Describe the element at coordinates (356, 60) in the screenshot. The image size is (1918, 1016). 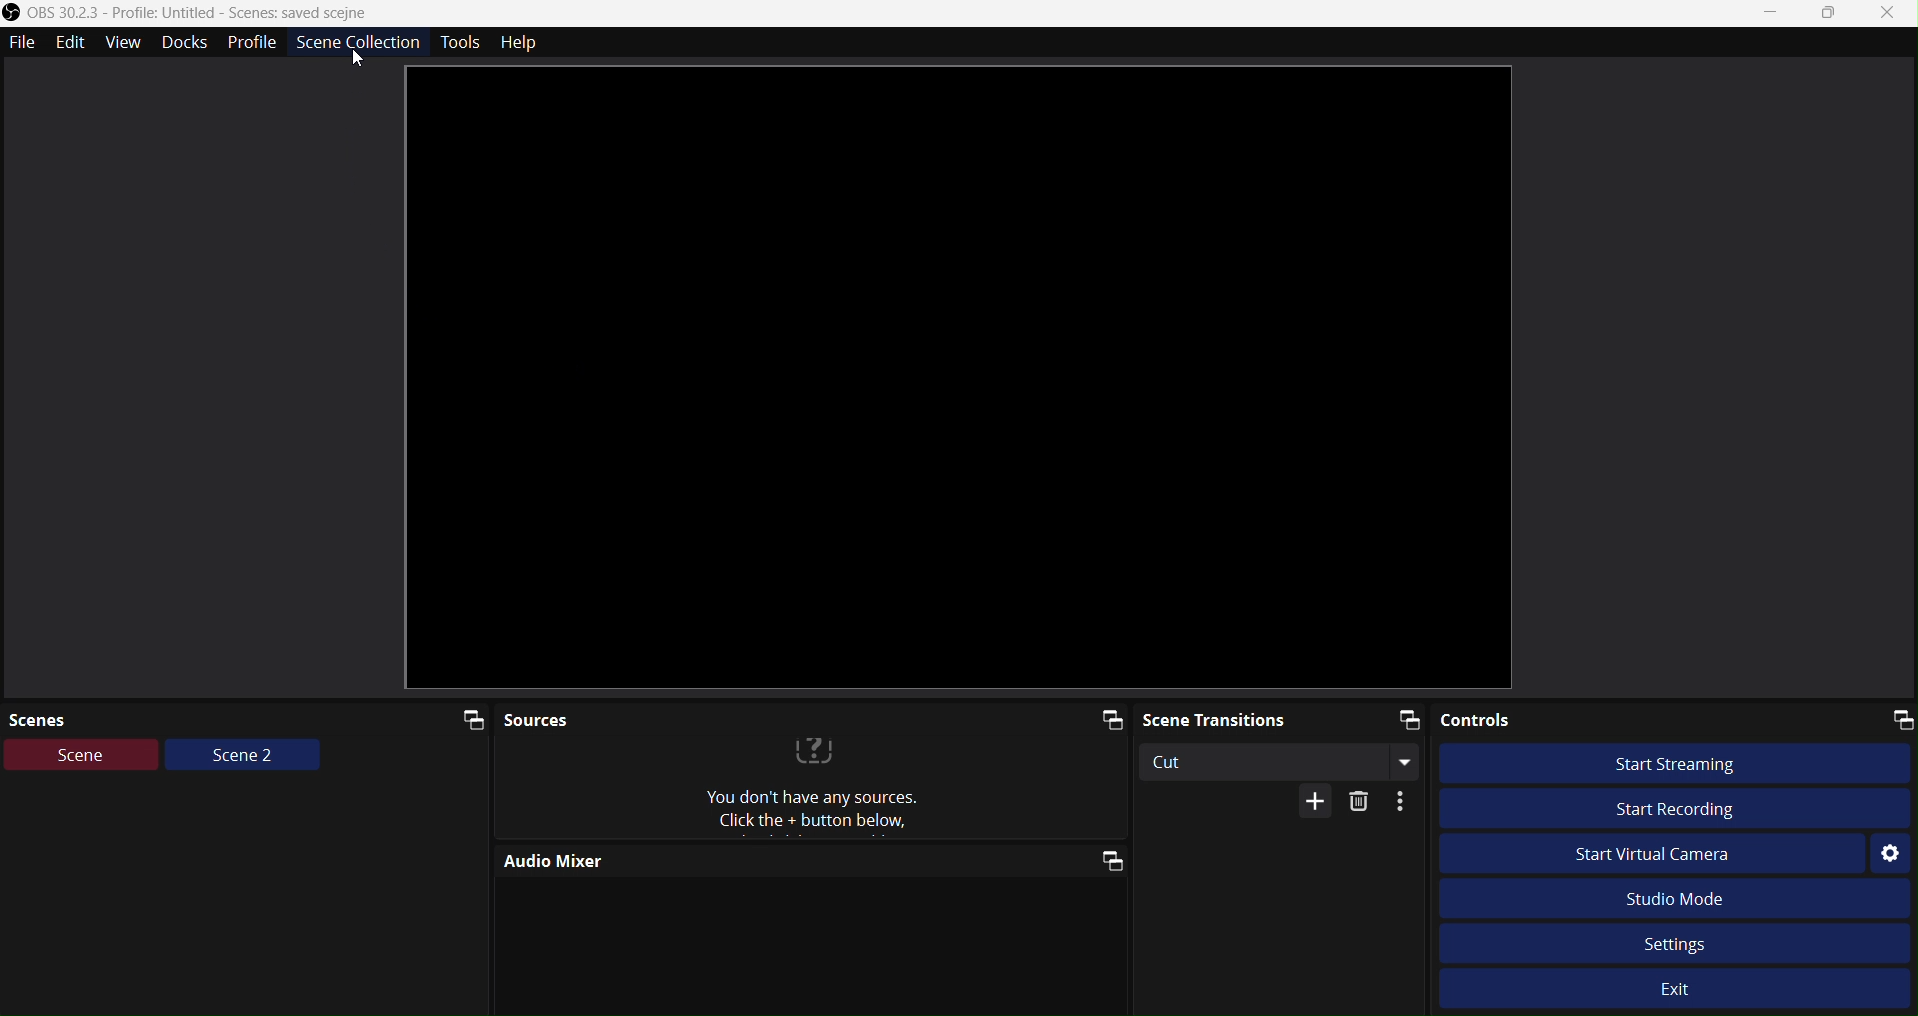
I see `cursor` at that location.